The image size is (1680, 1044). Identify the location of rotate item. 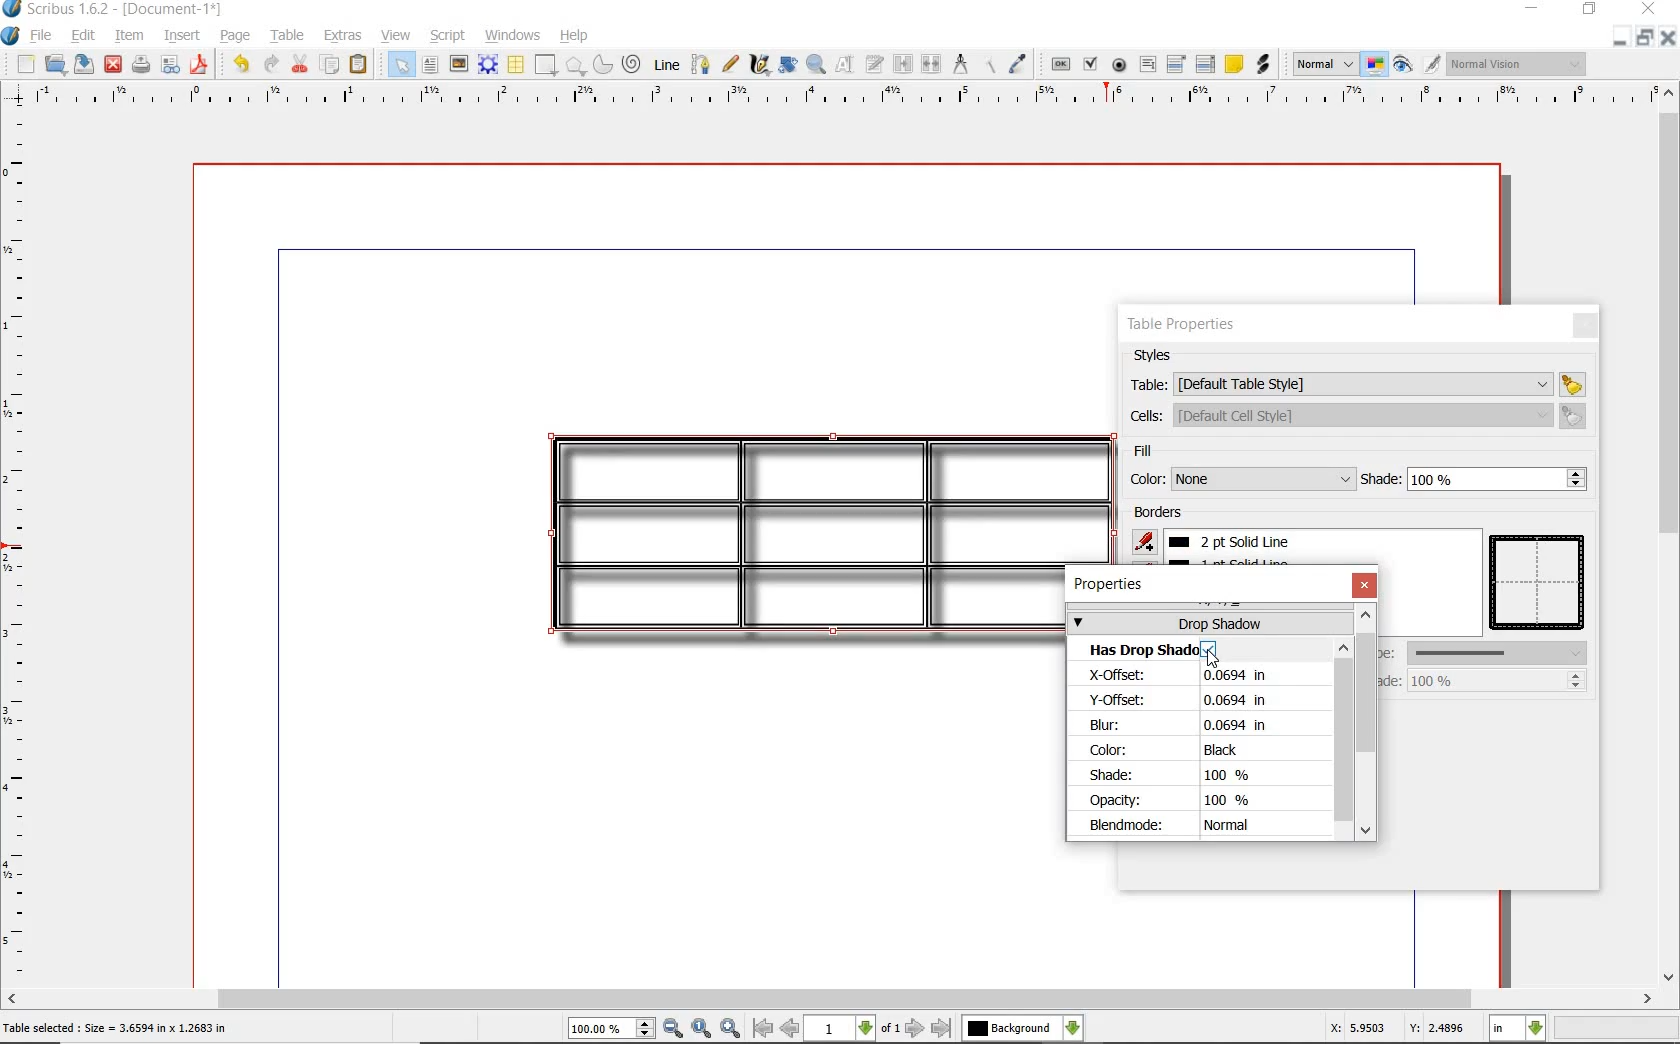
(788, 66).